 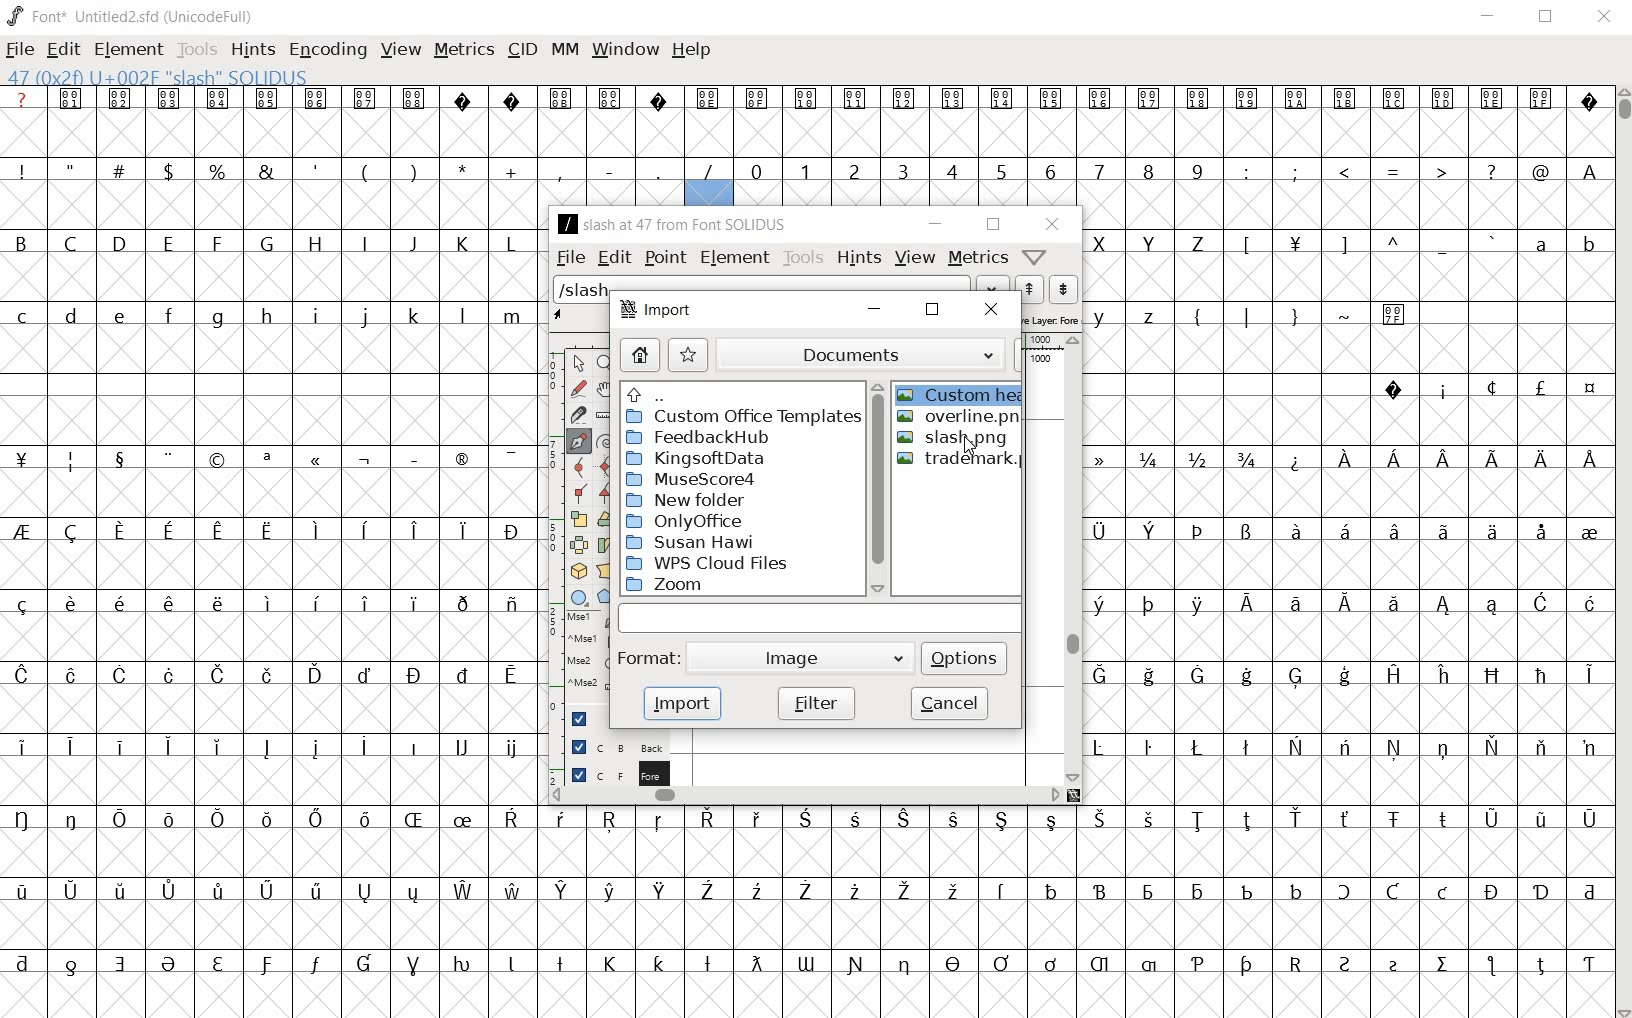 I want to click on guide, so click(x=579, y=716).